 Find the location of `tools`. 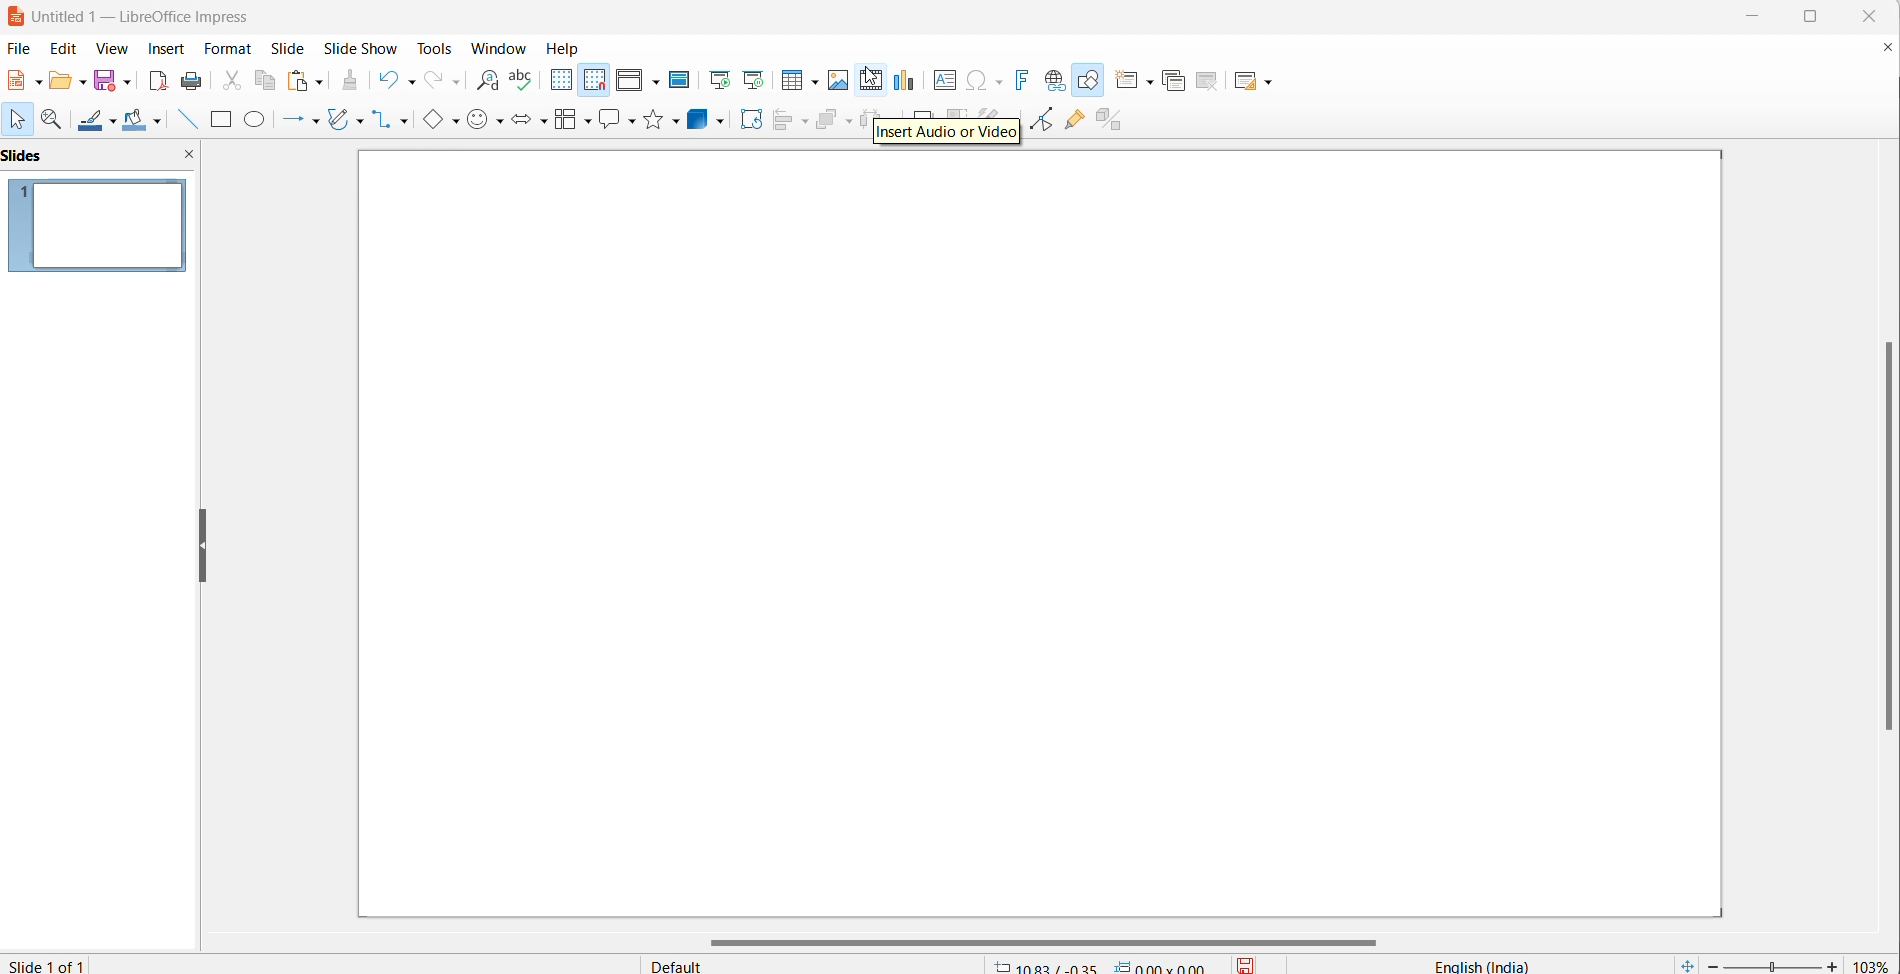

tools is located at coordinates (429, 48).